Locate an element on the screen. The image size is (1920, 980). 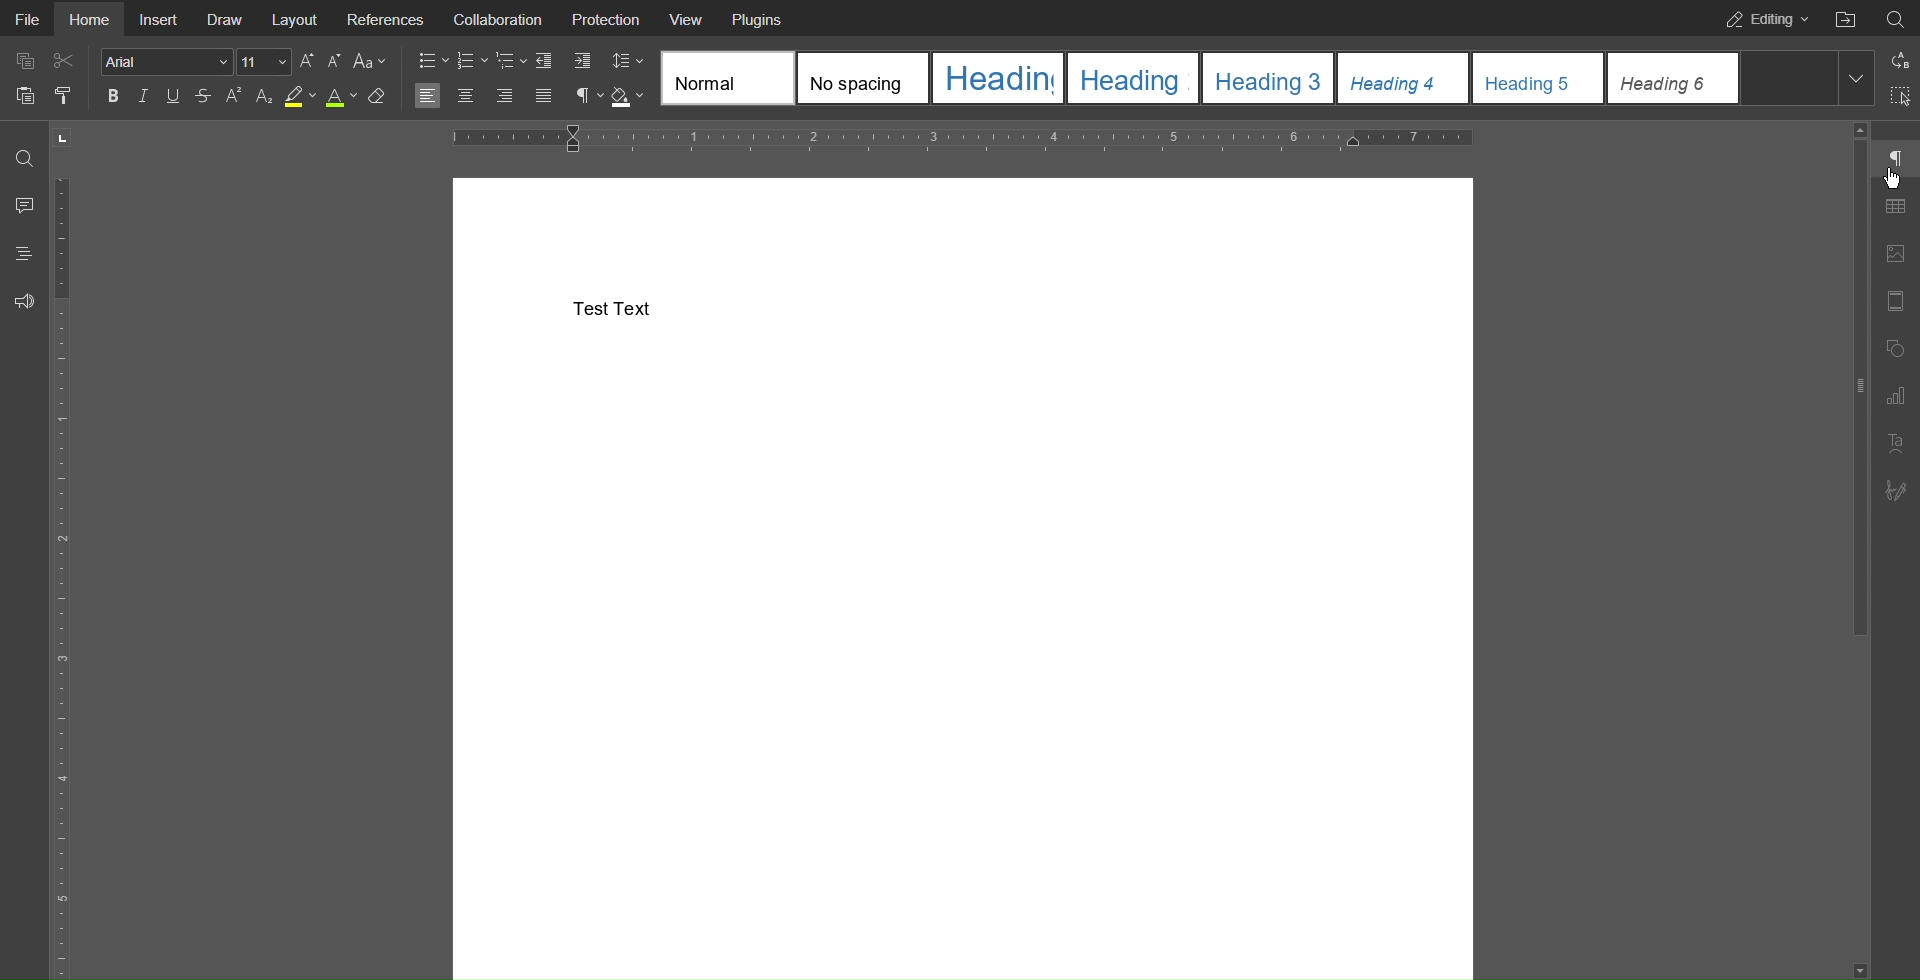
Open File Location is located at coordinates (1844, 17).